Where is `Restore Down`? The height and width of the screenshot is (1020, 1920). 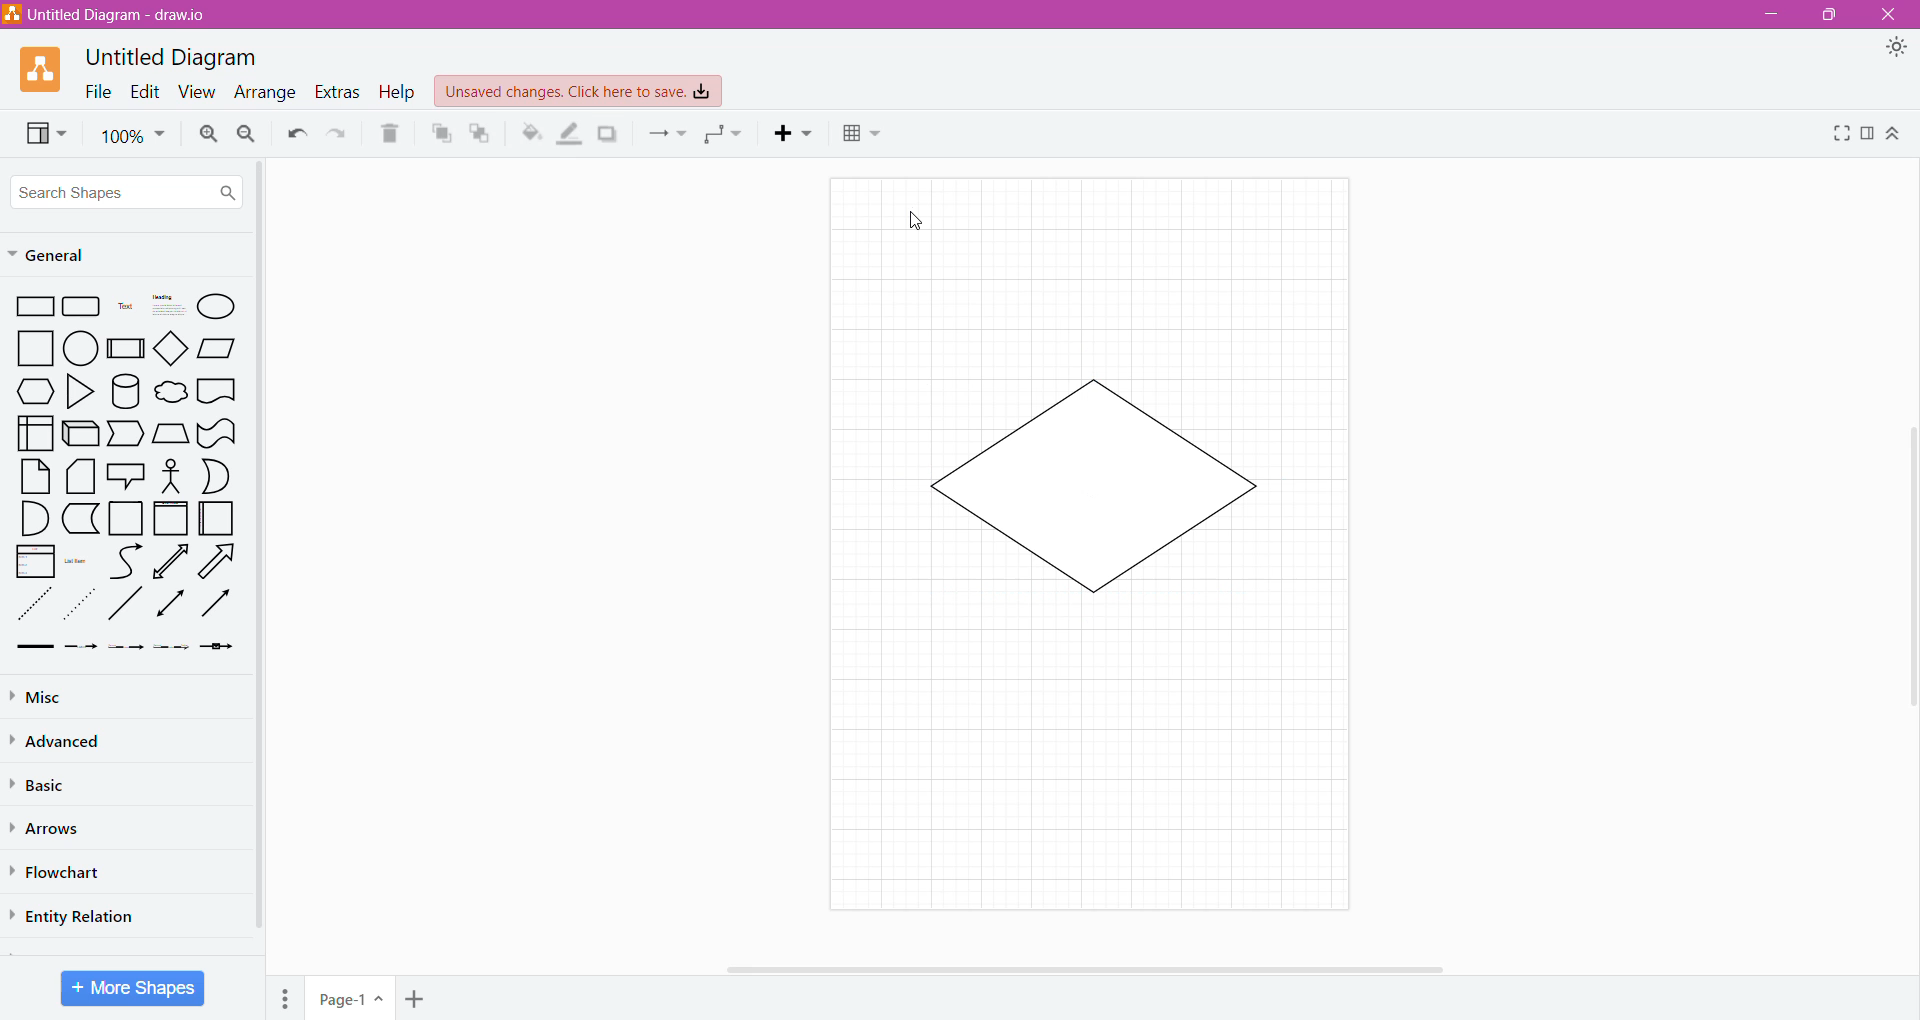
Restore Down is located at coordinates (1833, 15).